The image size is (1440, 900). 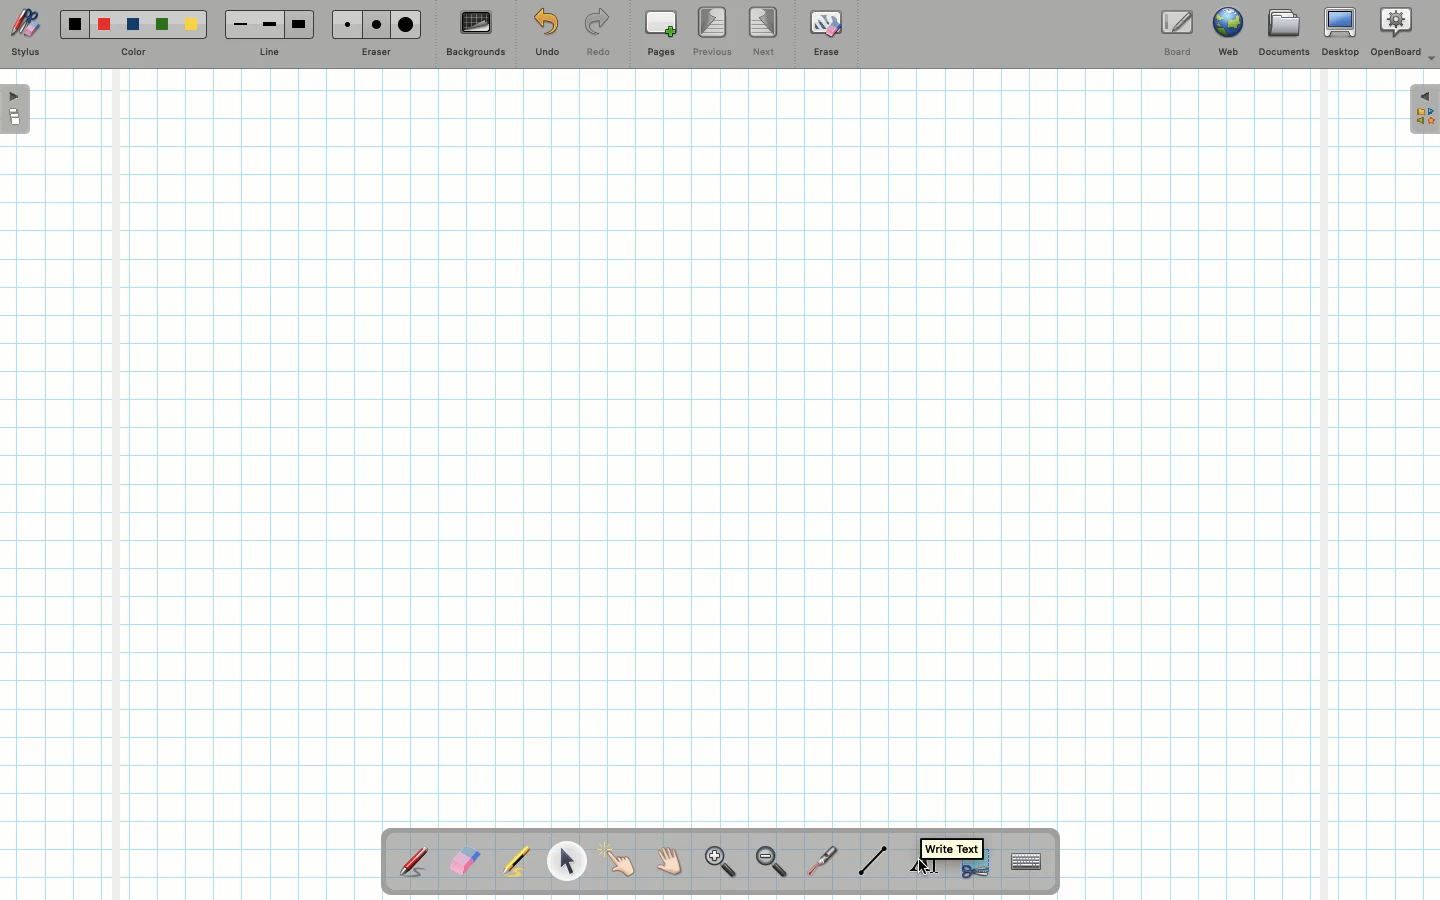 I want to click on Color, so click(x=131, y=53).